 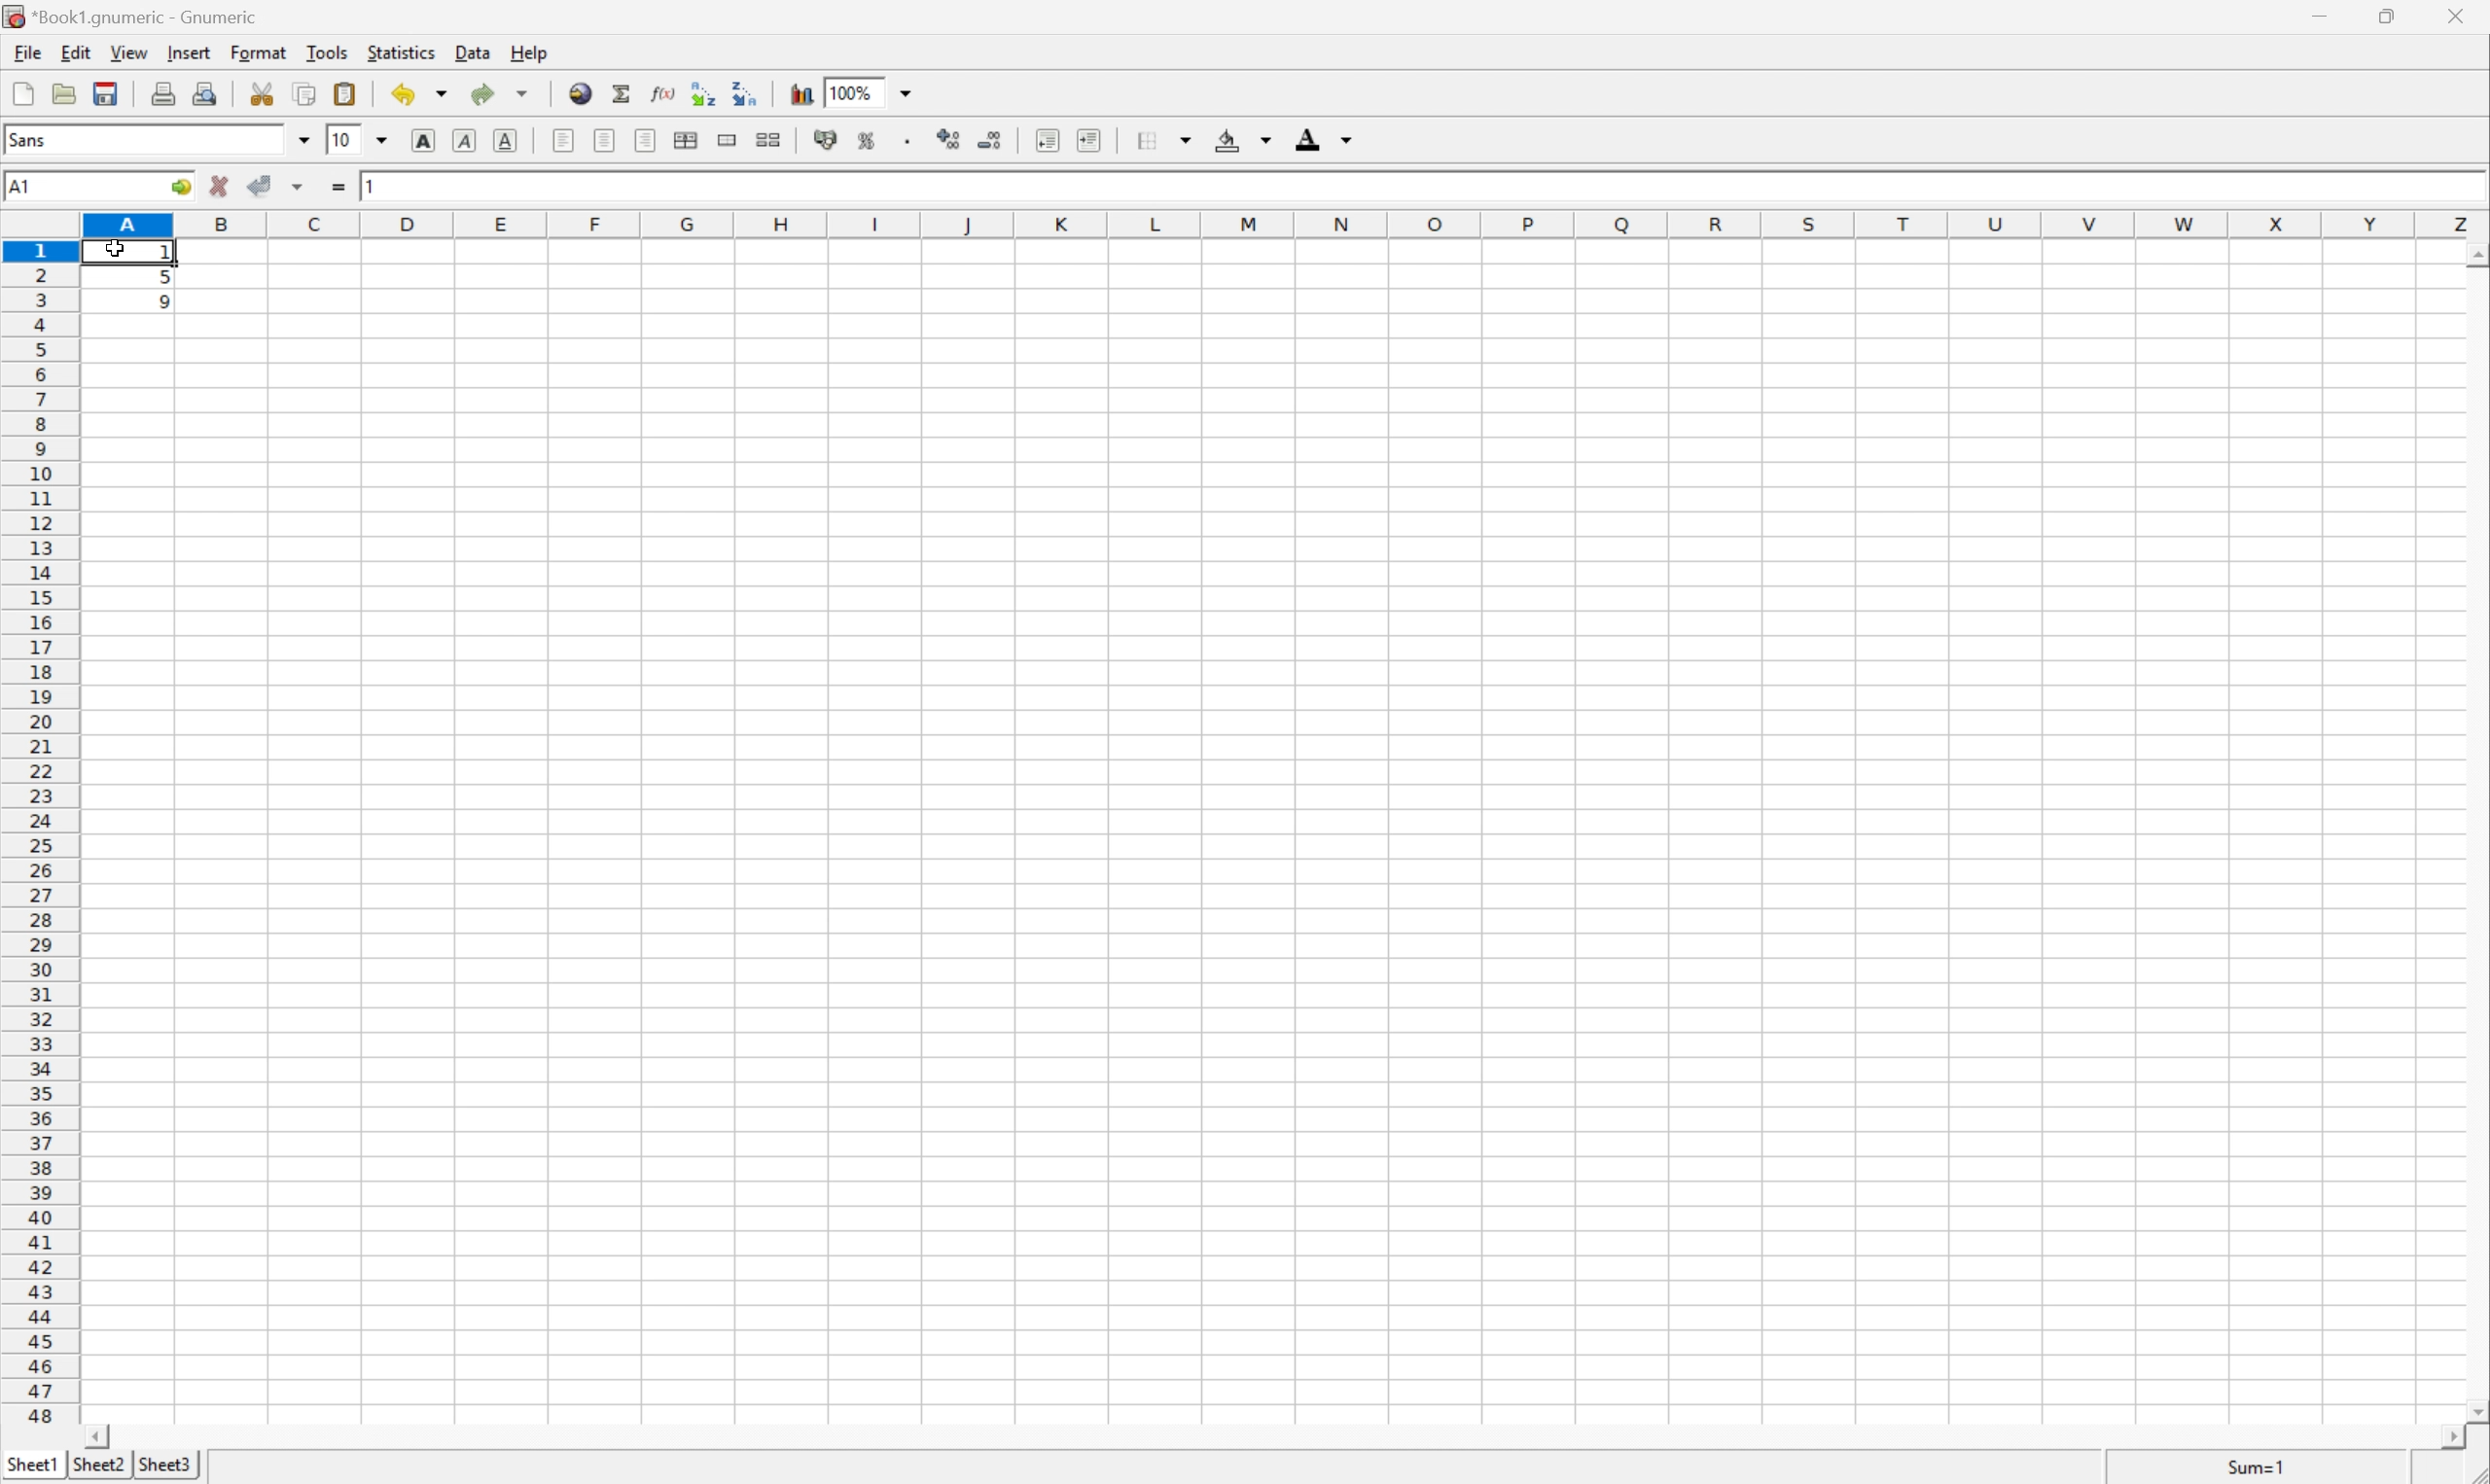 I want to click on scroll right, so click(x=2451, y=1438).